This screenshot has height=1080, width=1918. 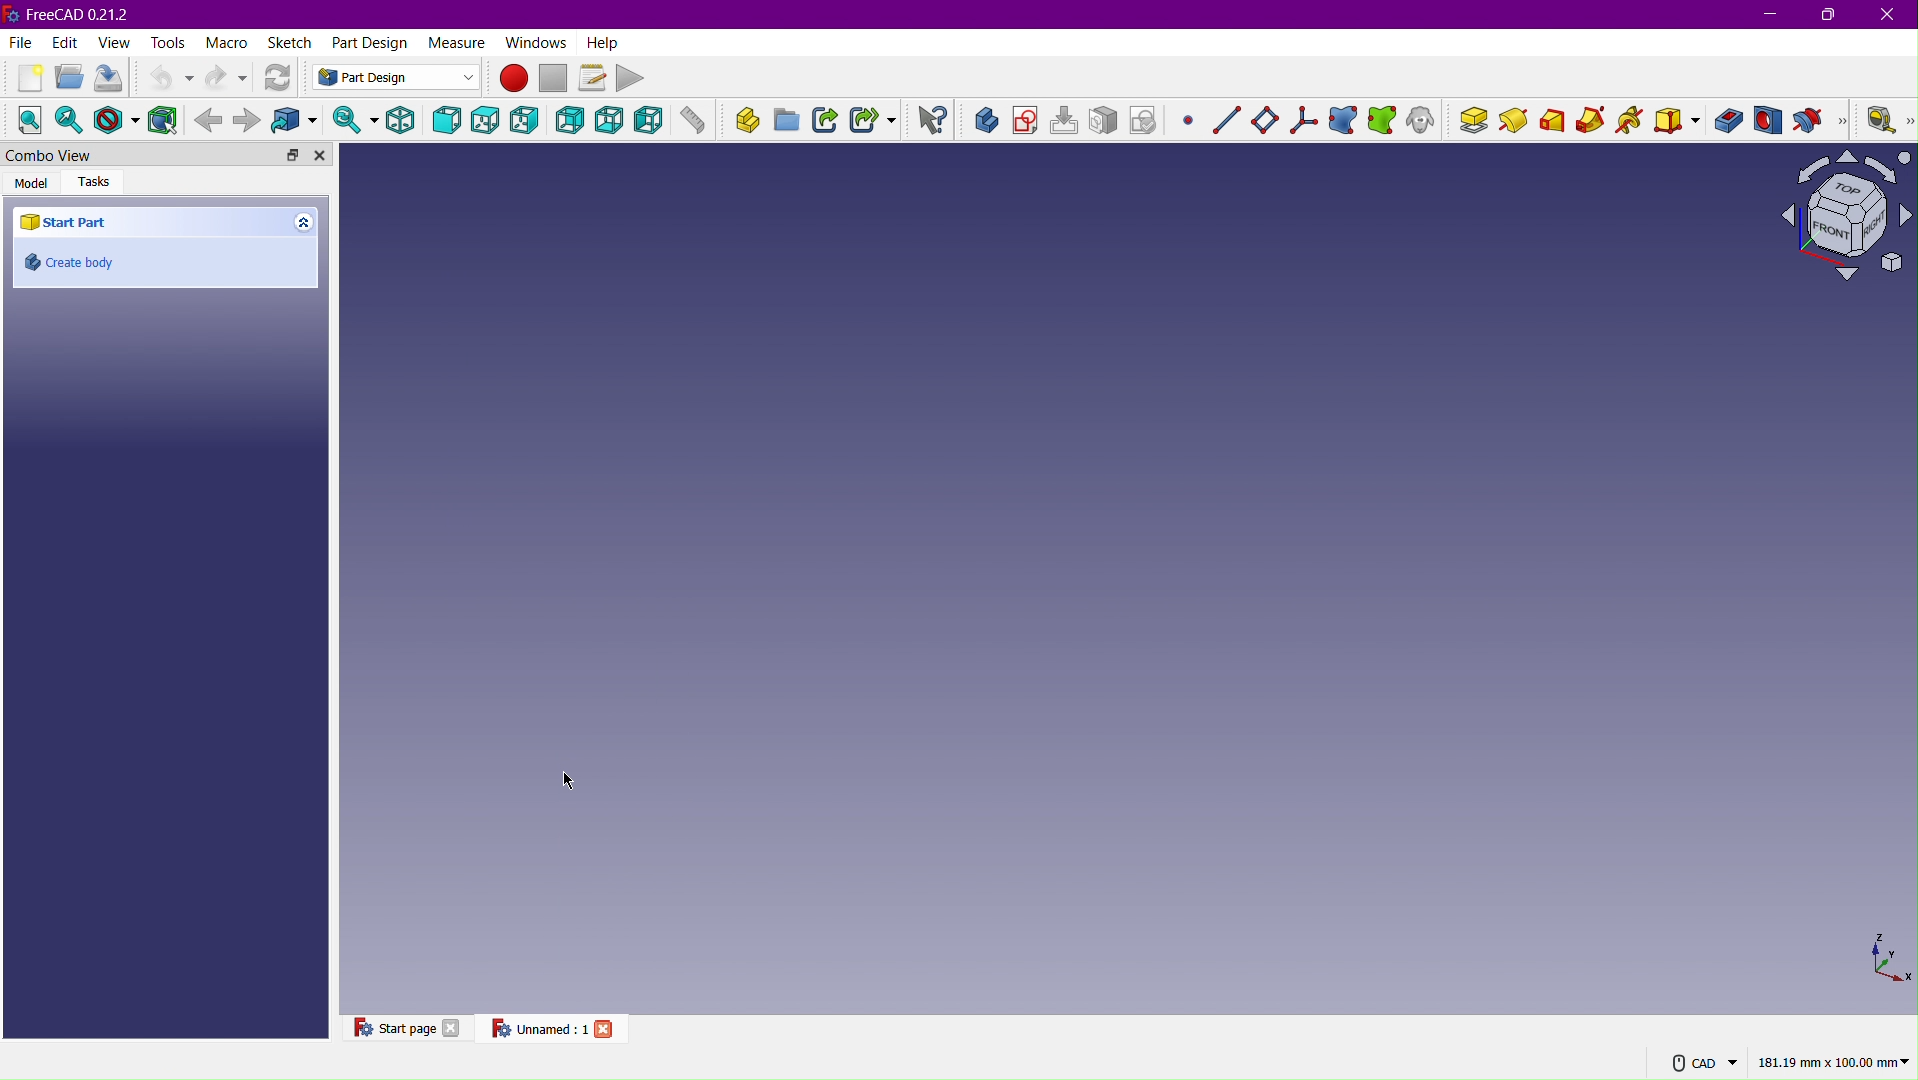 What do you see at coordinates (1023, 120) in the screenshot?
I see `Create sketch` at bounding box center [1023, 120].